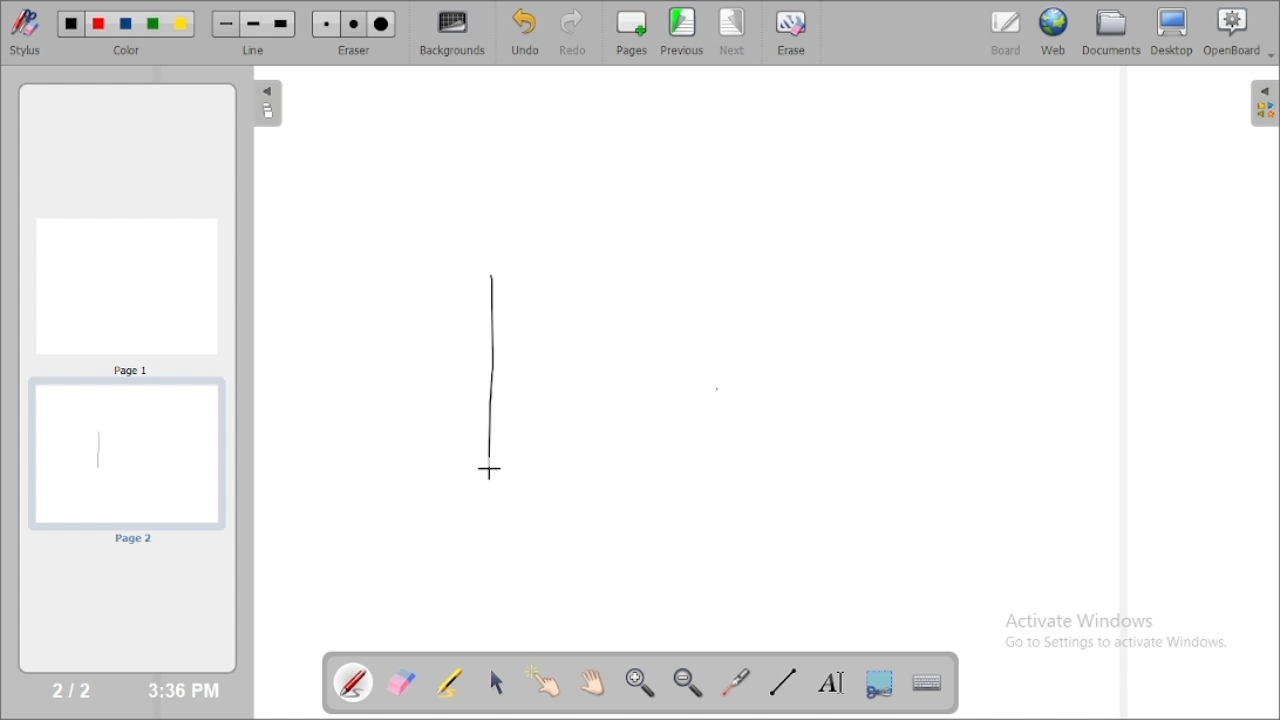  What do you see at coordinates (130, 51) in the screenshot?
I see `color` at bounding box center [130, 51].